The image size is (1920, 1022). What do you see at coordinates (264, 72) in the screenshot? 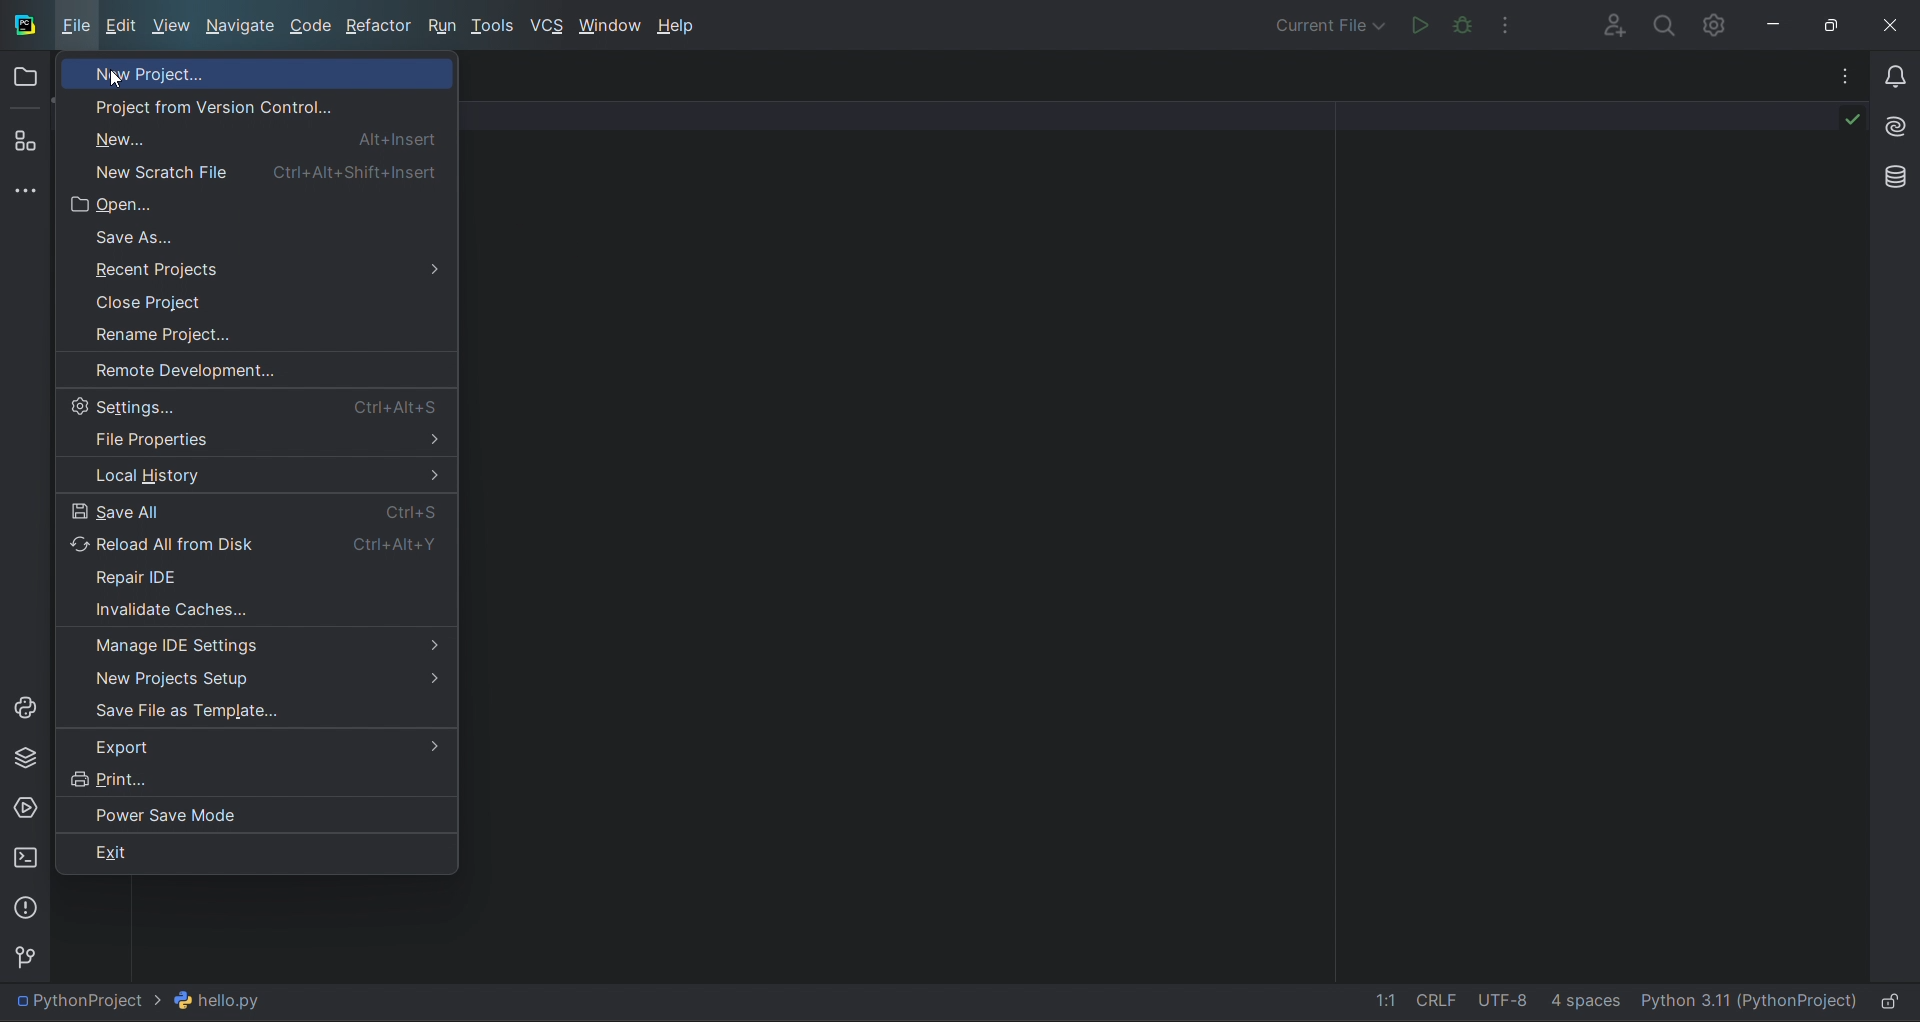
I see `new project` at bounding box center [264, 72].